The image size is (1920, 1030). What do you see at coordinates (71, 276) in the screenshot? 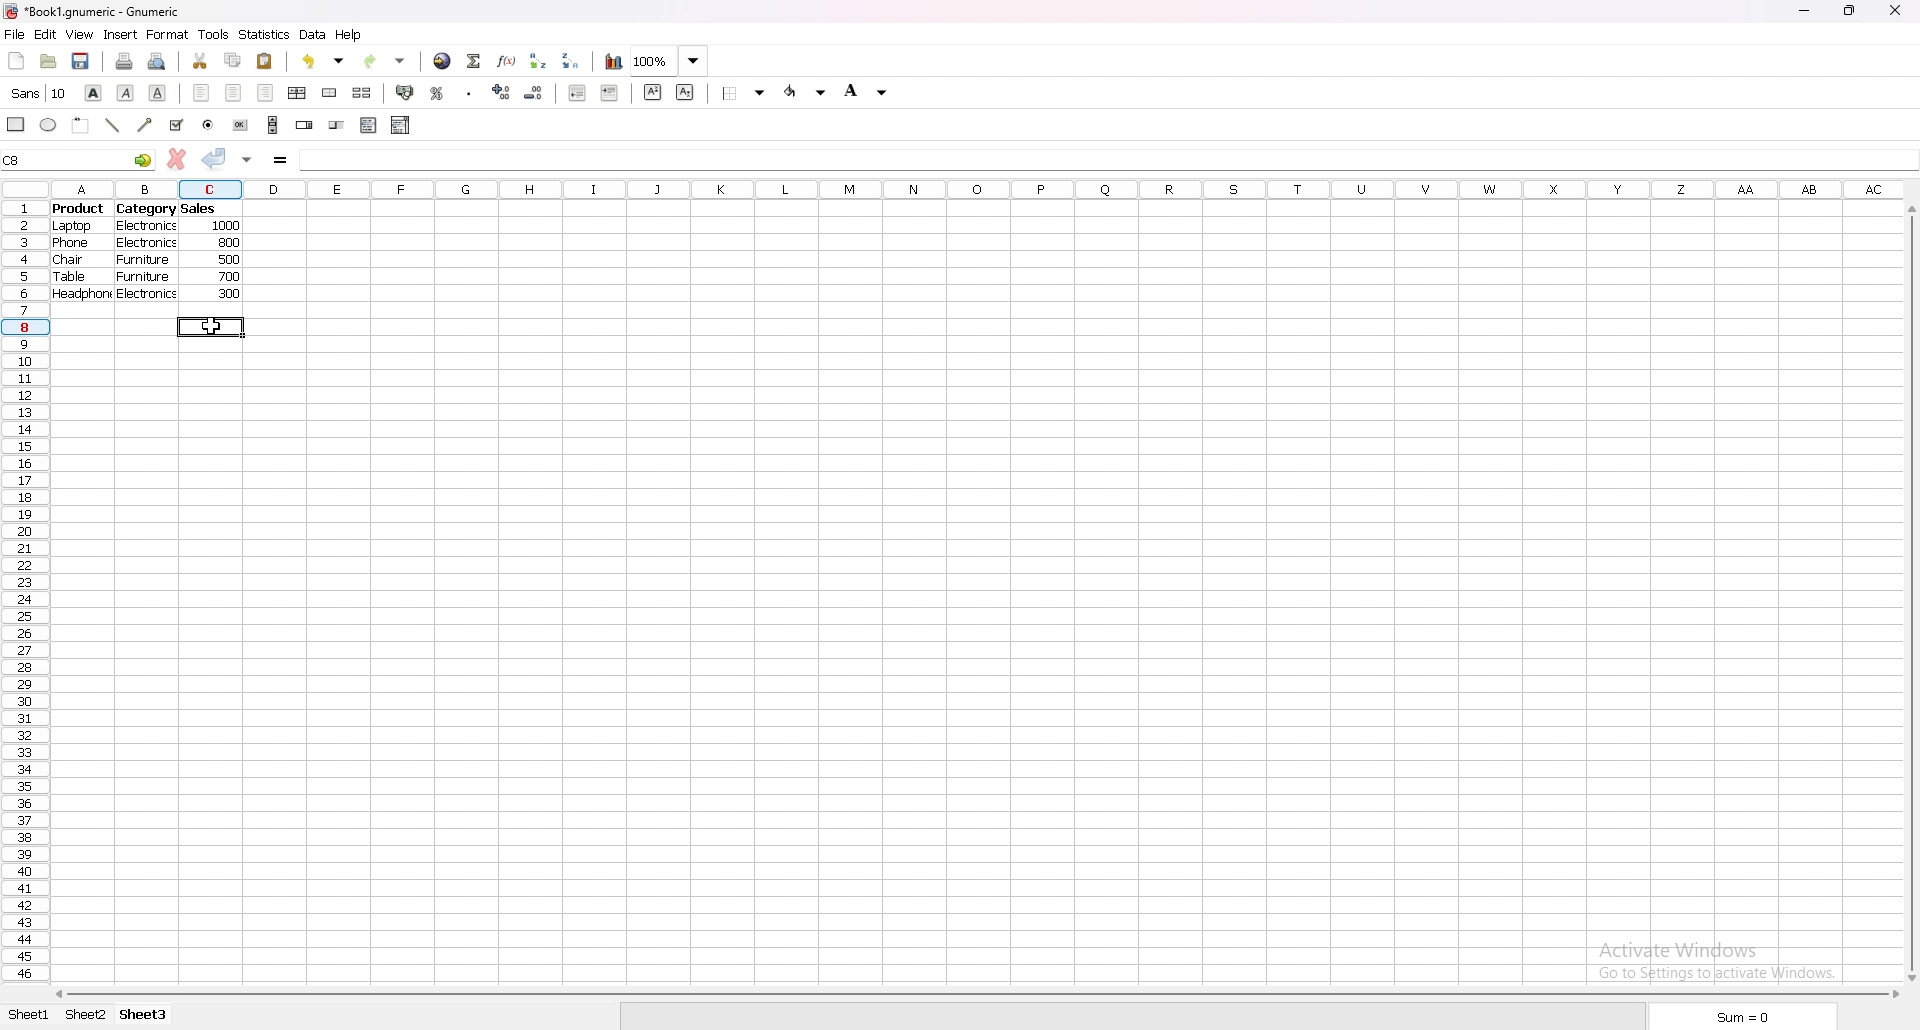
I see `table` at bounding box center [71, 276].